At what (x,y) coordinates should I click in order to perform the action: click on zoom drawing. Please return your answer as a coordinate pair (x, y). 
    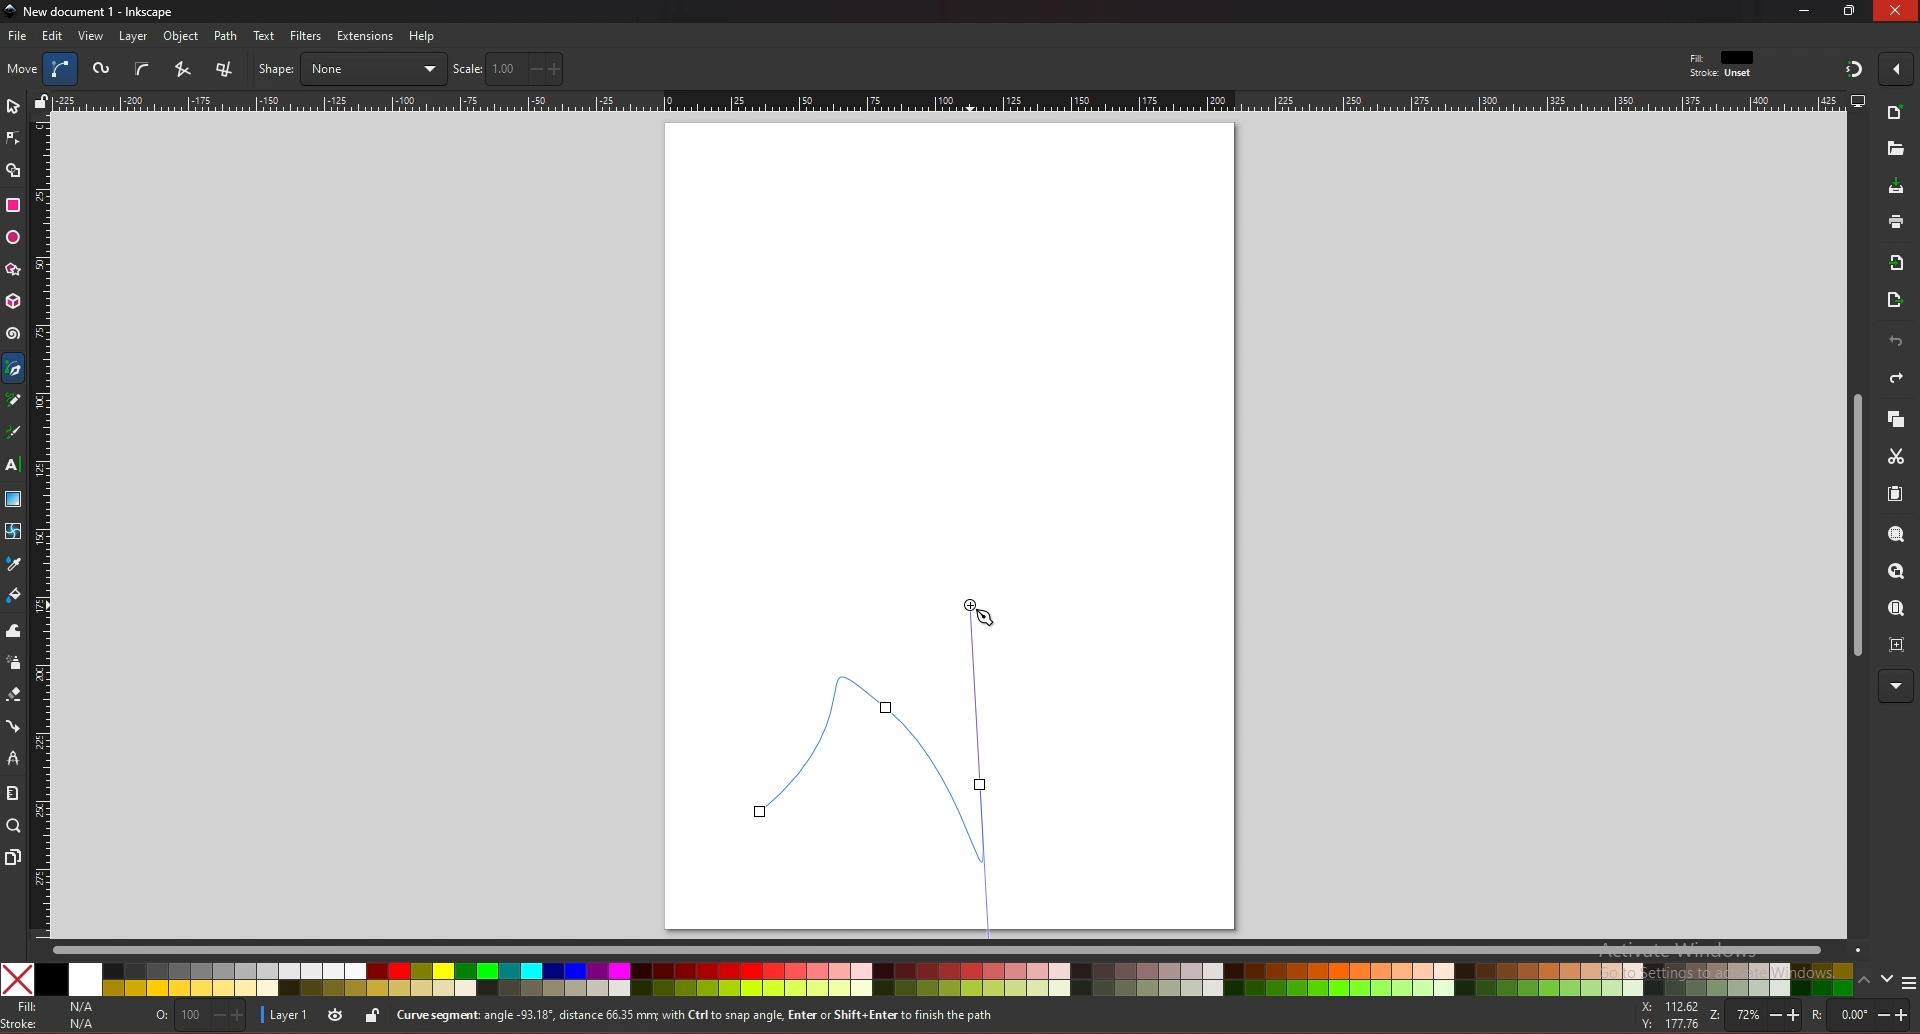
    Looking at the image, I should click on (1895, 572).